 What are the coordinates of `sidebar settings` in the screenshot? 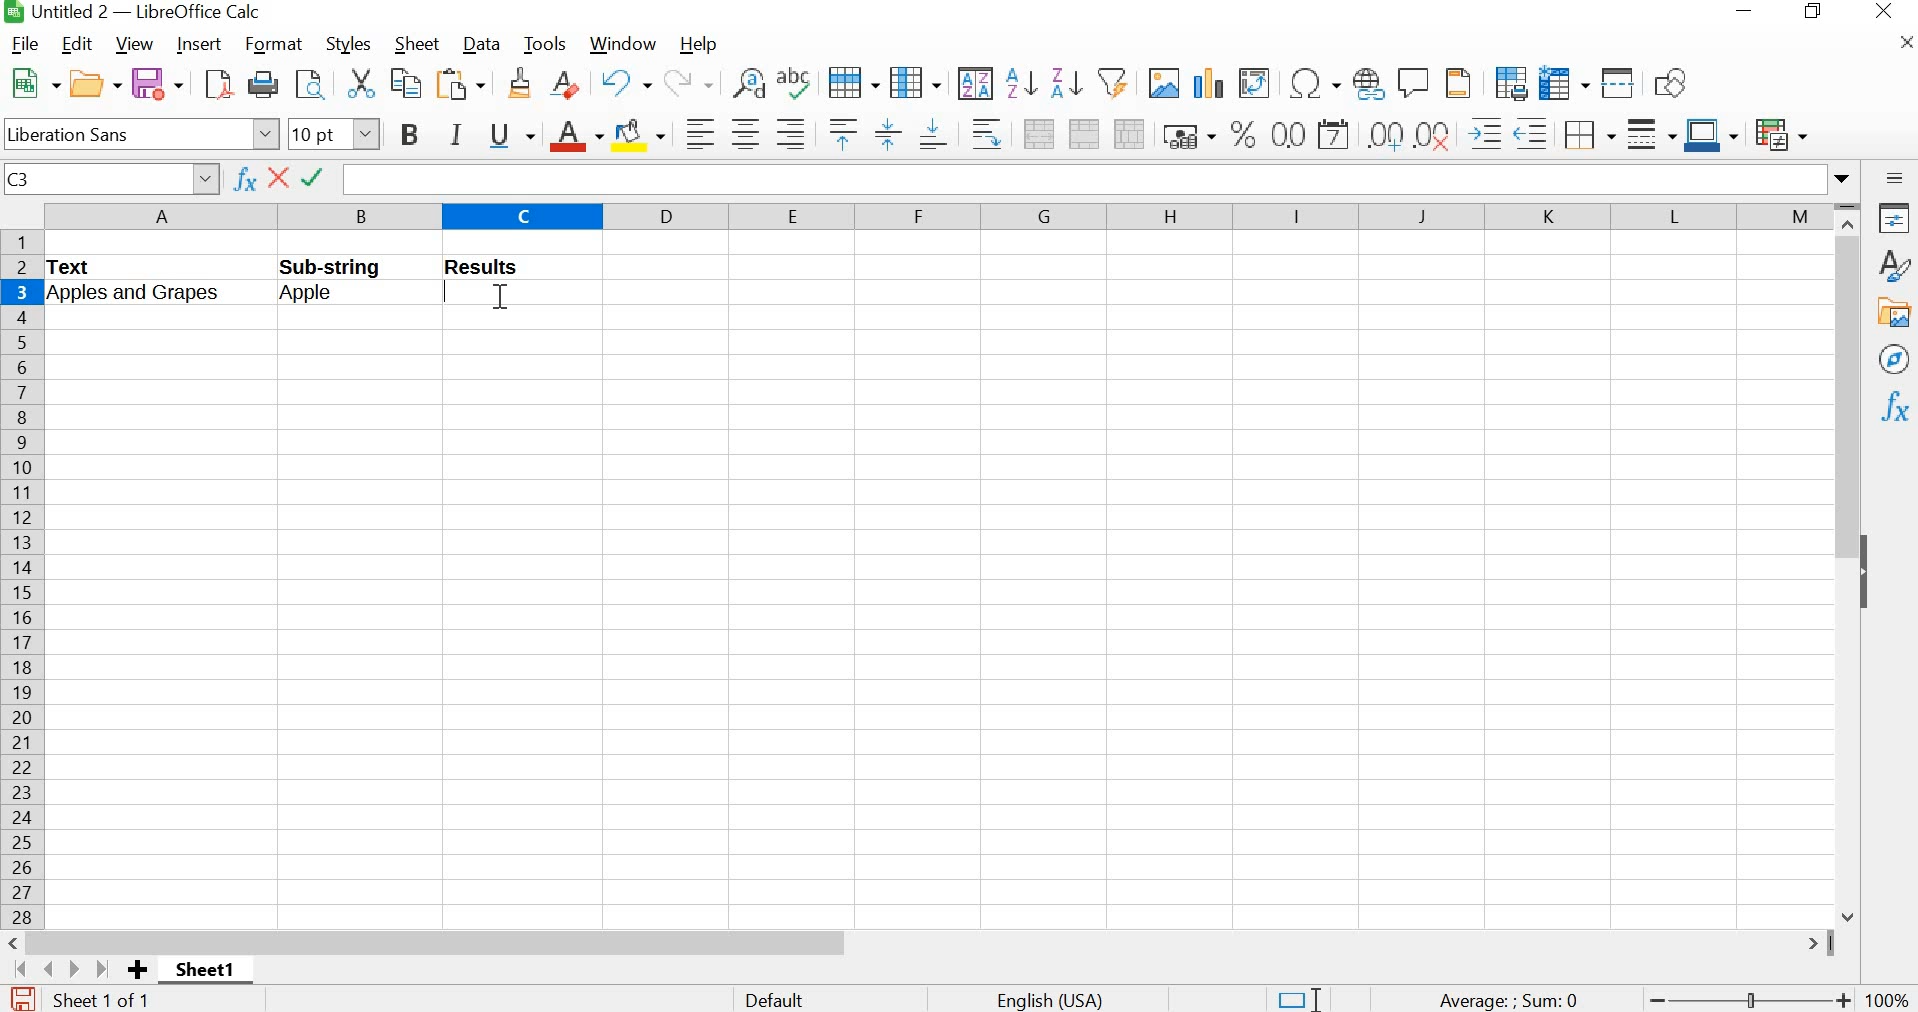 It's located at (1895, 178).